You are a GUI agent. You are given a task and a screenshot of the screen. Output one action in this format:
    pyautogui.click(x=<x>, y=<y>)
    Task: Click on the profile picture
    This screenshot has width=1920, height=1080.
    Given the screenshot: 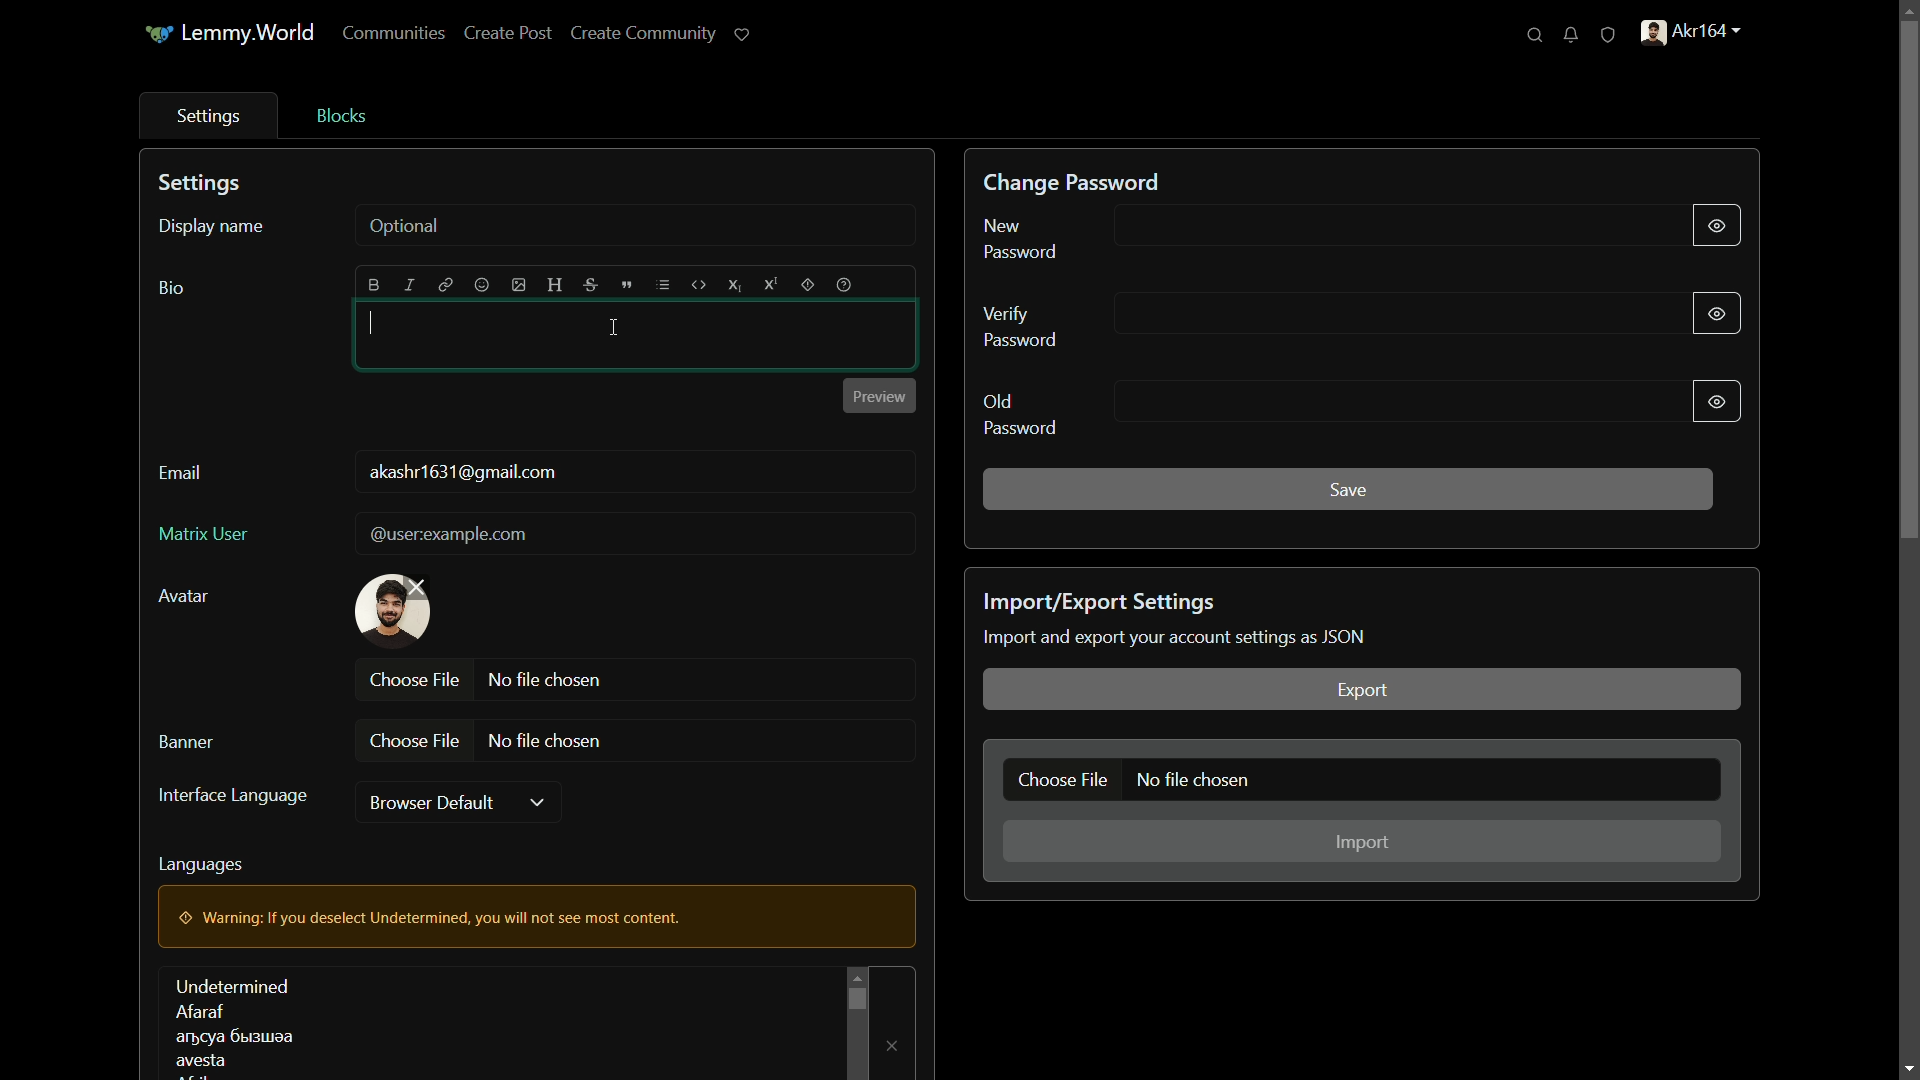 What is the action you would take?
    pyautogui.click(x=395, y=610)
    